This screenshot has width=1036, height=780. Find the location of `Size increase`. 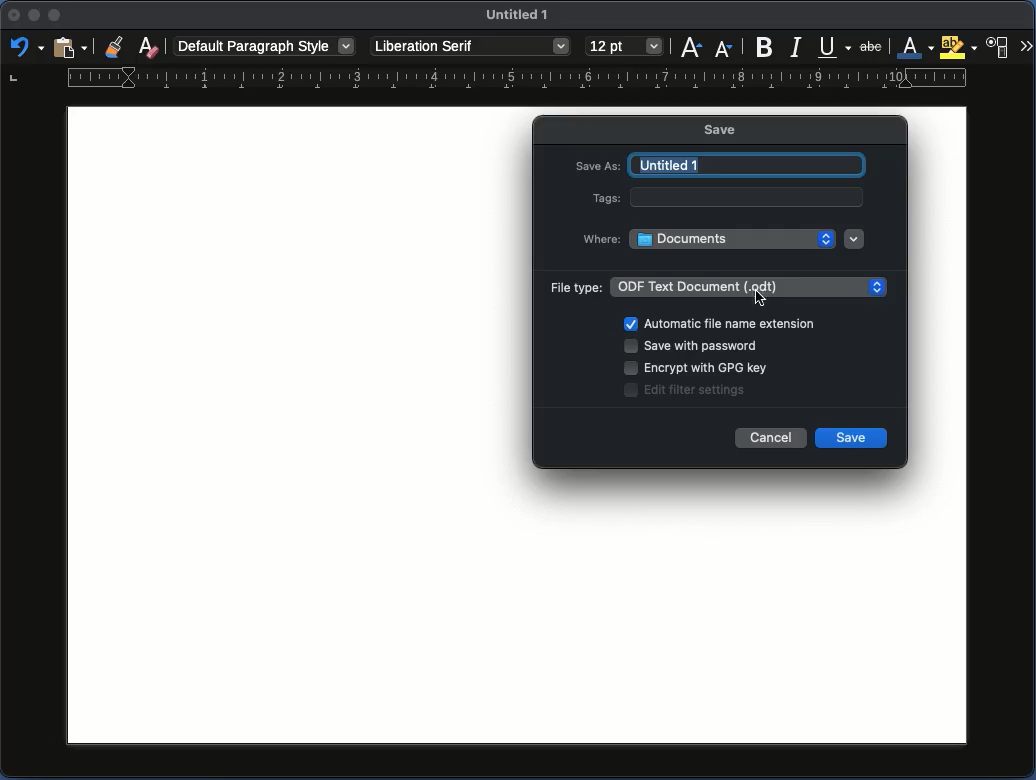

Size increase is located at coordinates (693, 47).